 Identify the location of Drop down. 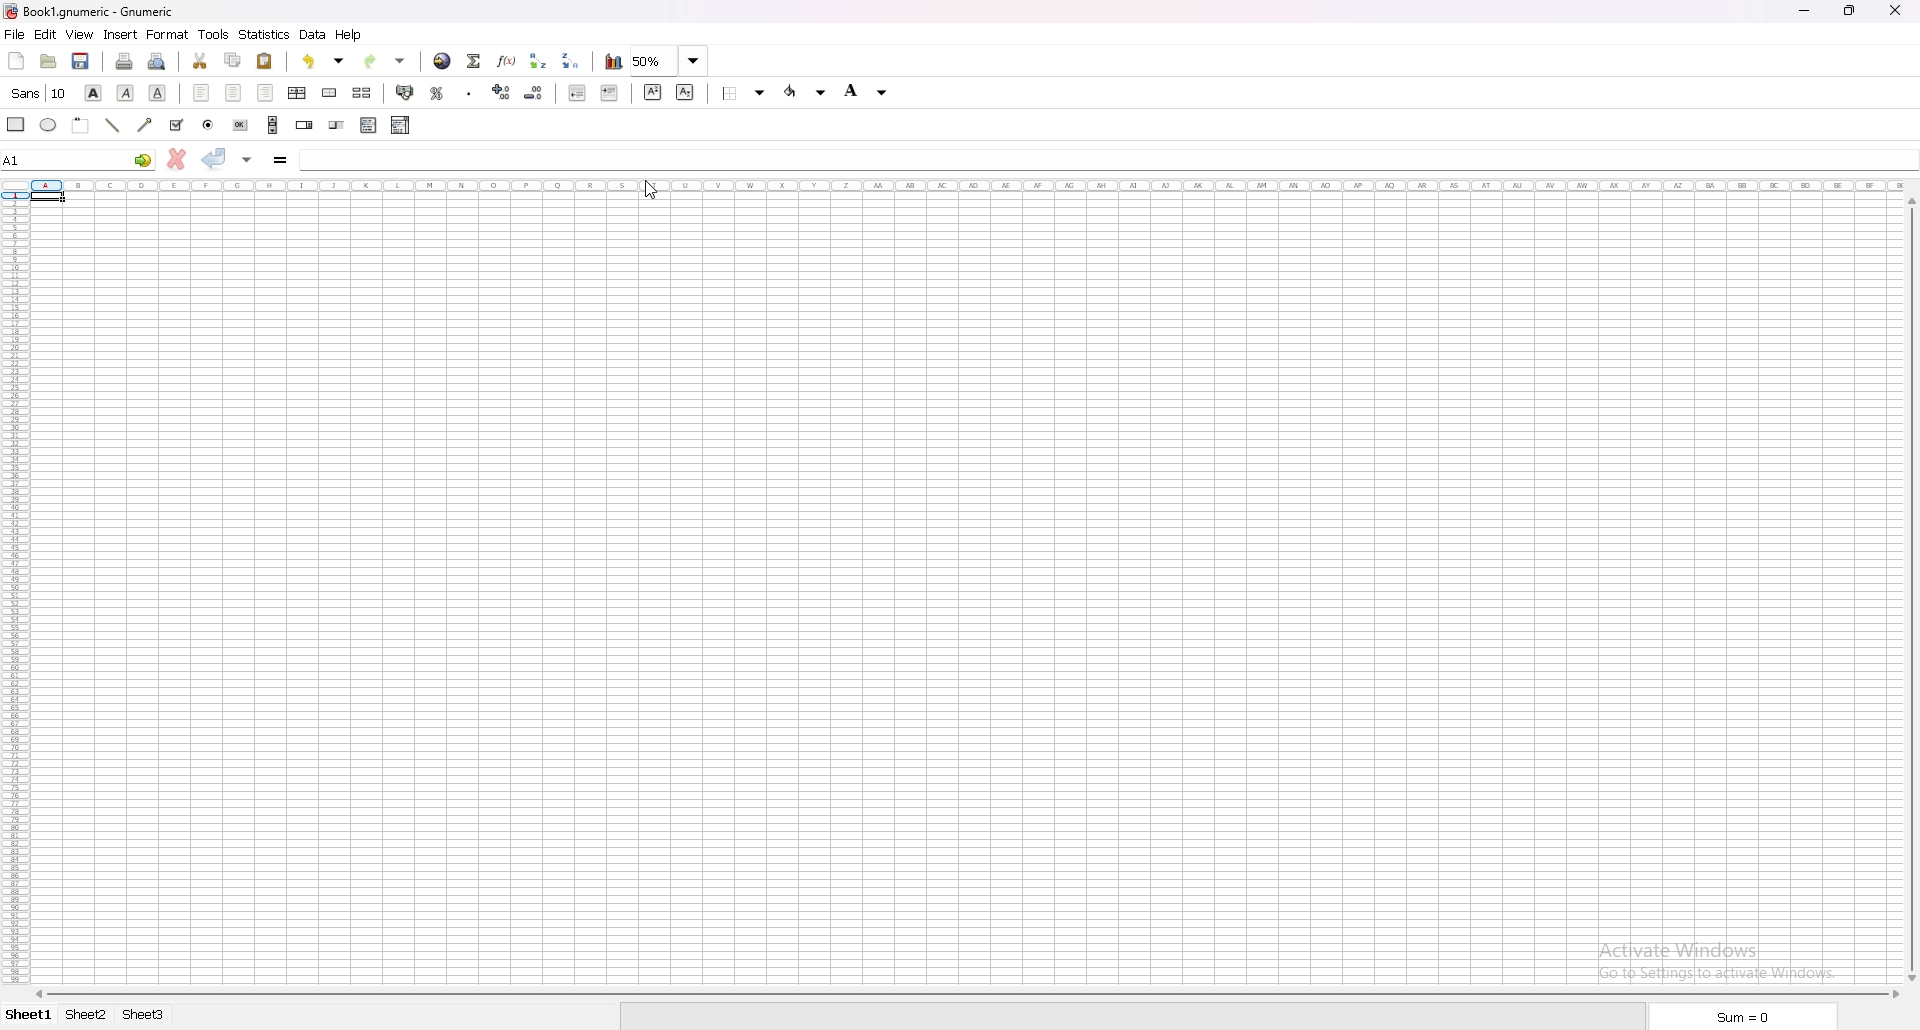
(406, 60).